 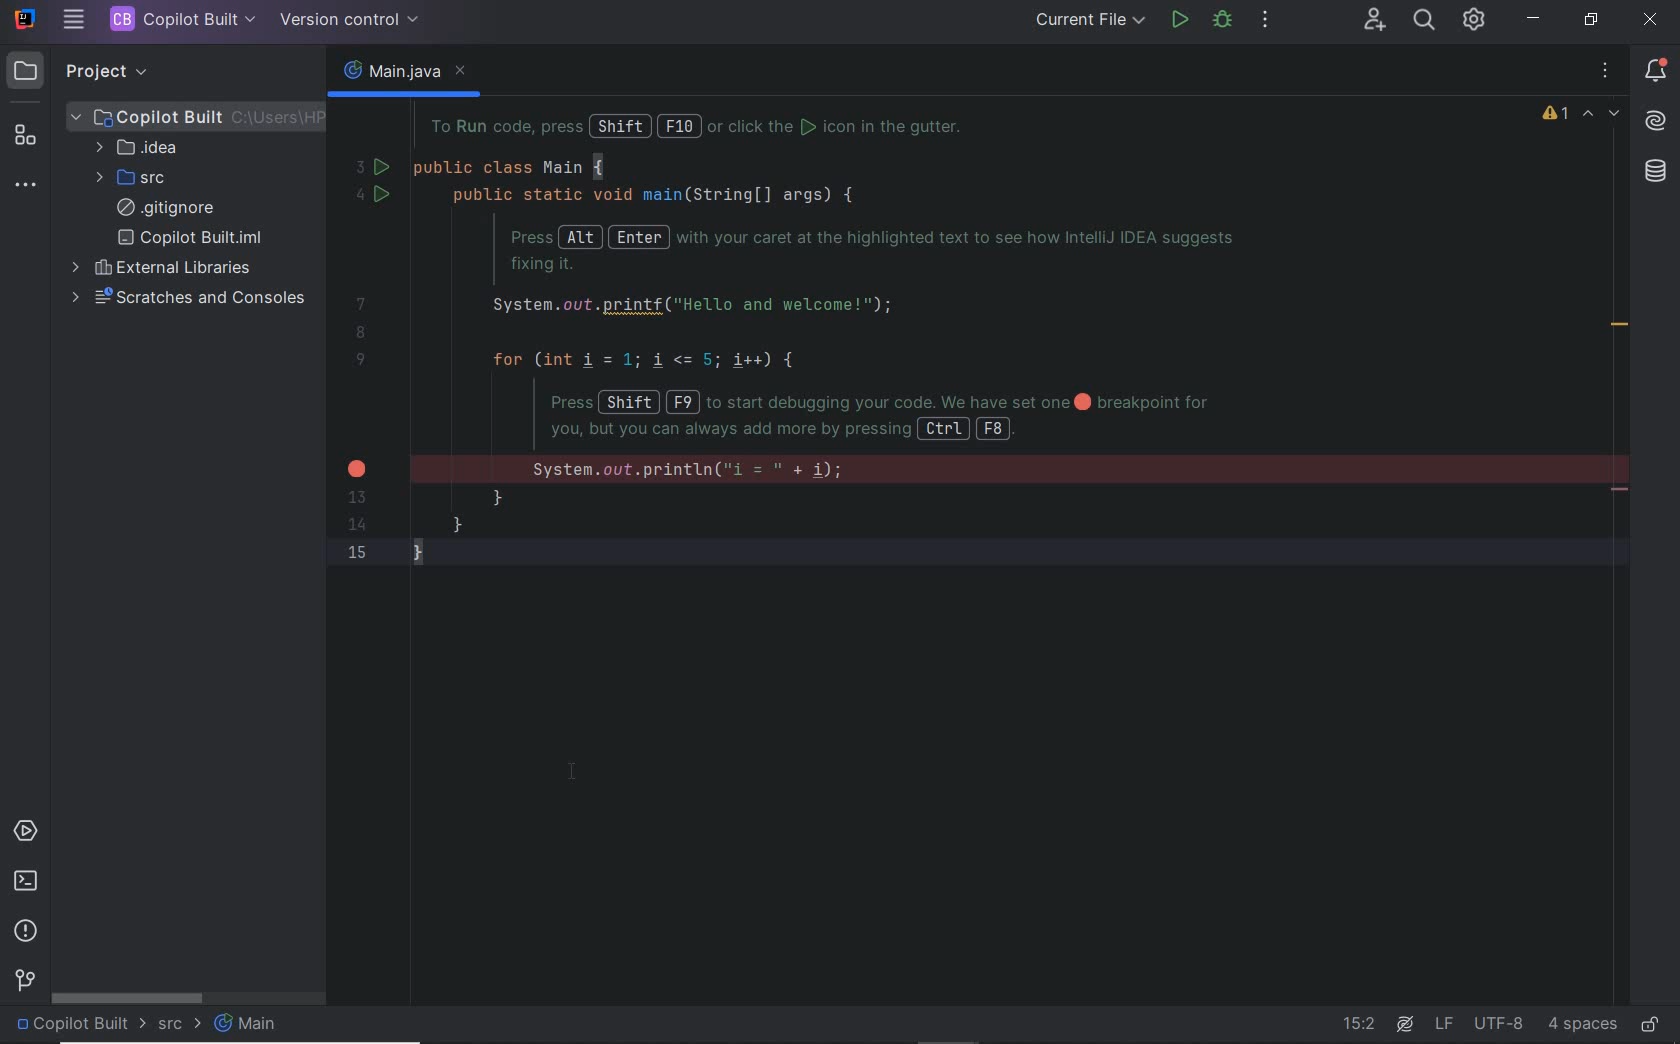 What do you see at coordinates (1656, 73) in the screenshot?
I see `notifications` at bounding box center [1656, 73].